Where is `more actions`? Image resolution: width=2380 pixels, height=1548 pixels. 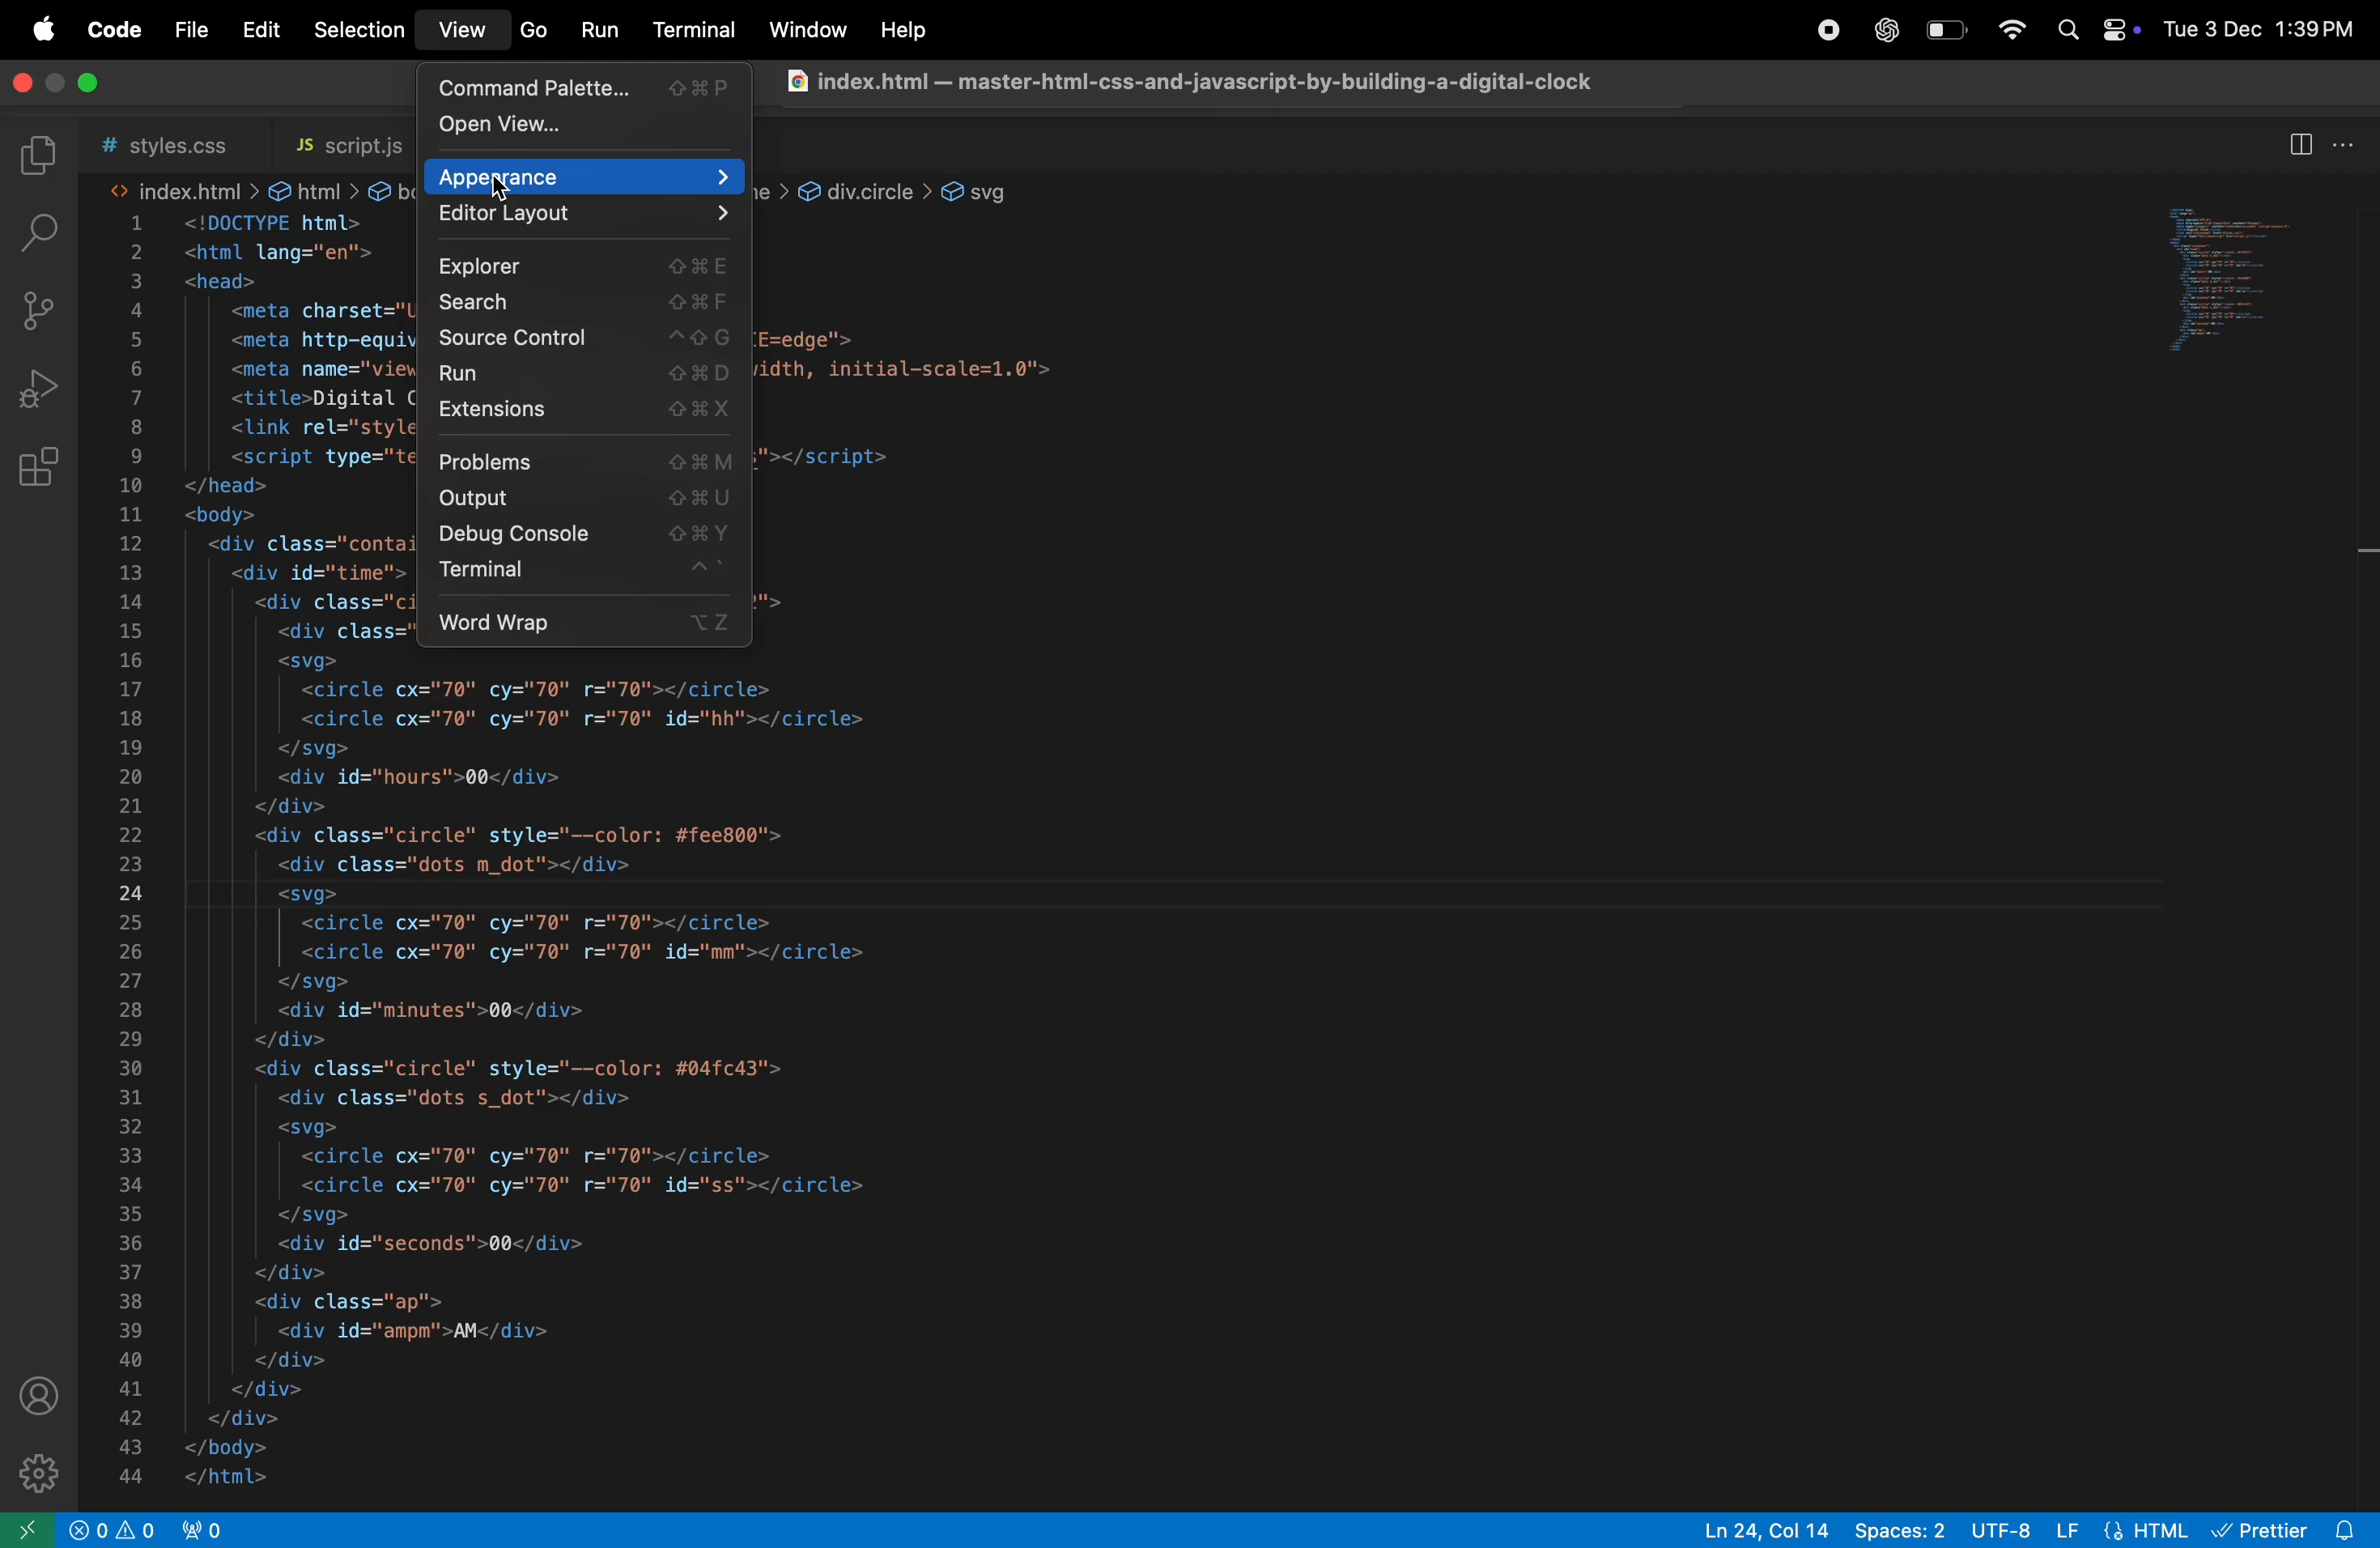
more actions is located at coordinates (2347, 145).